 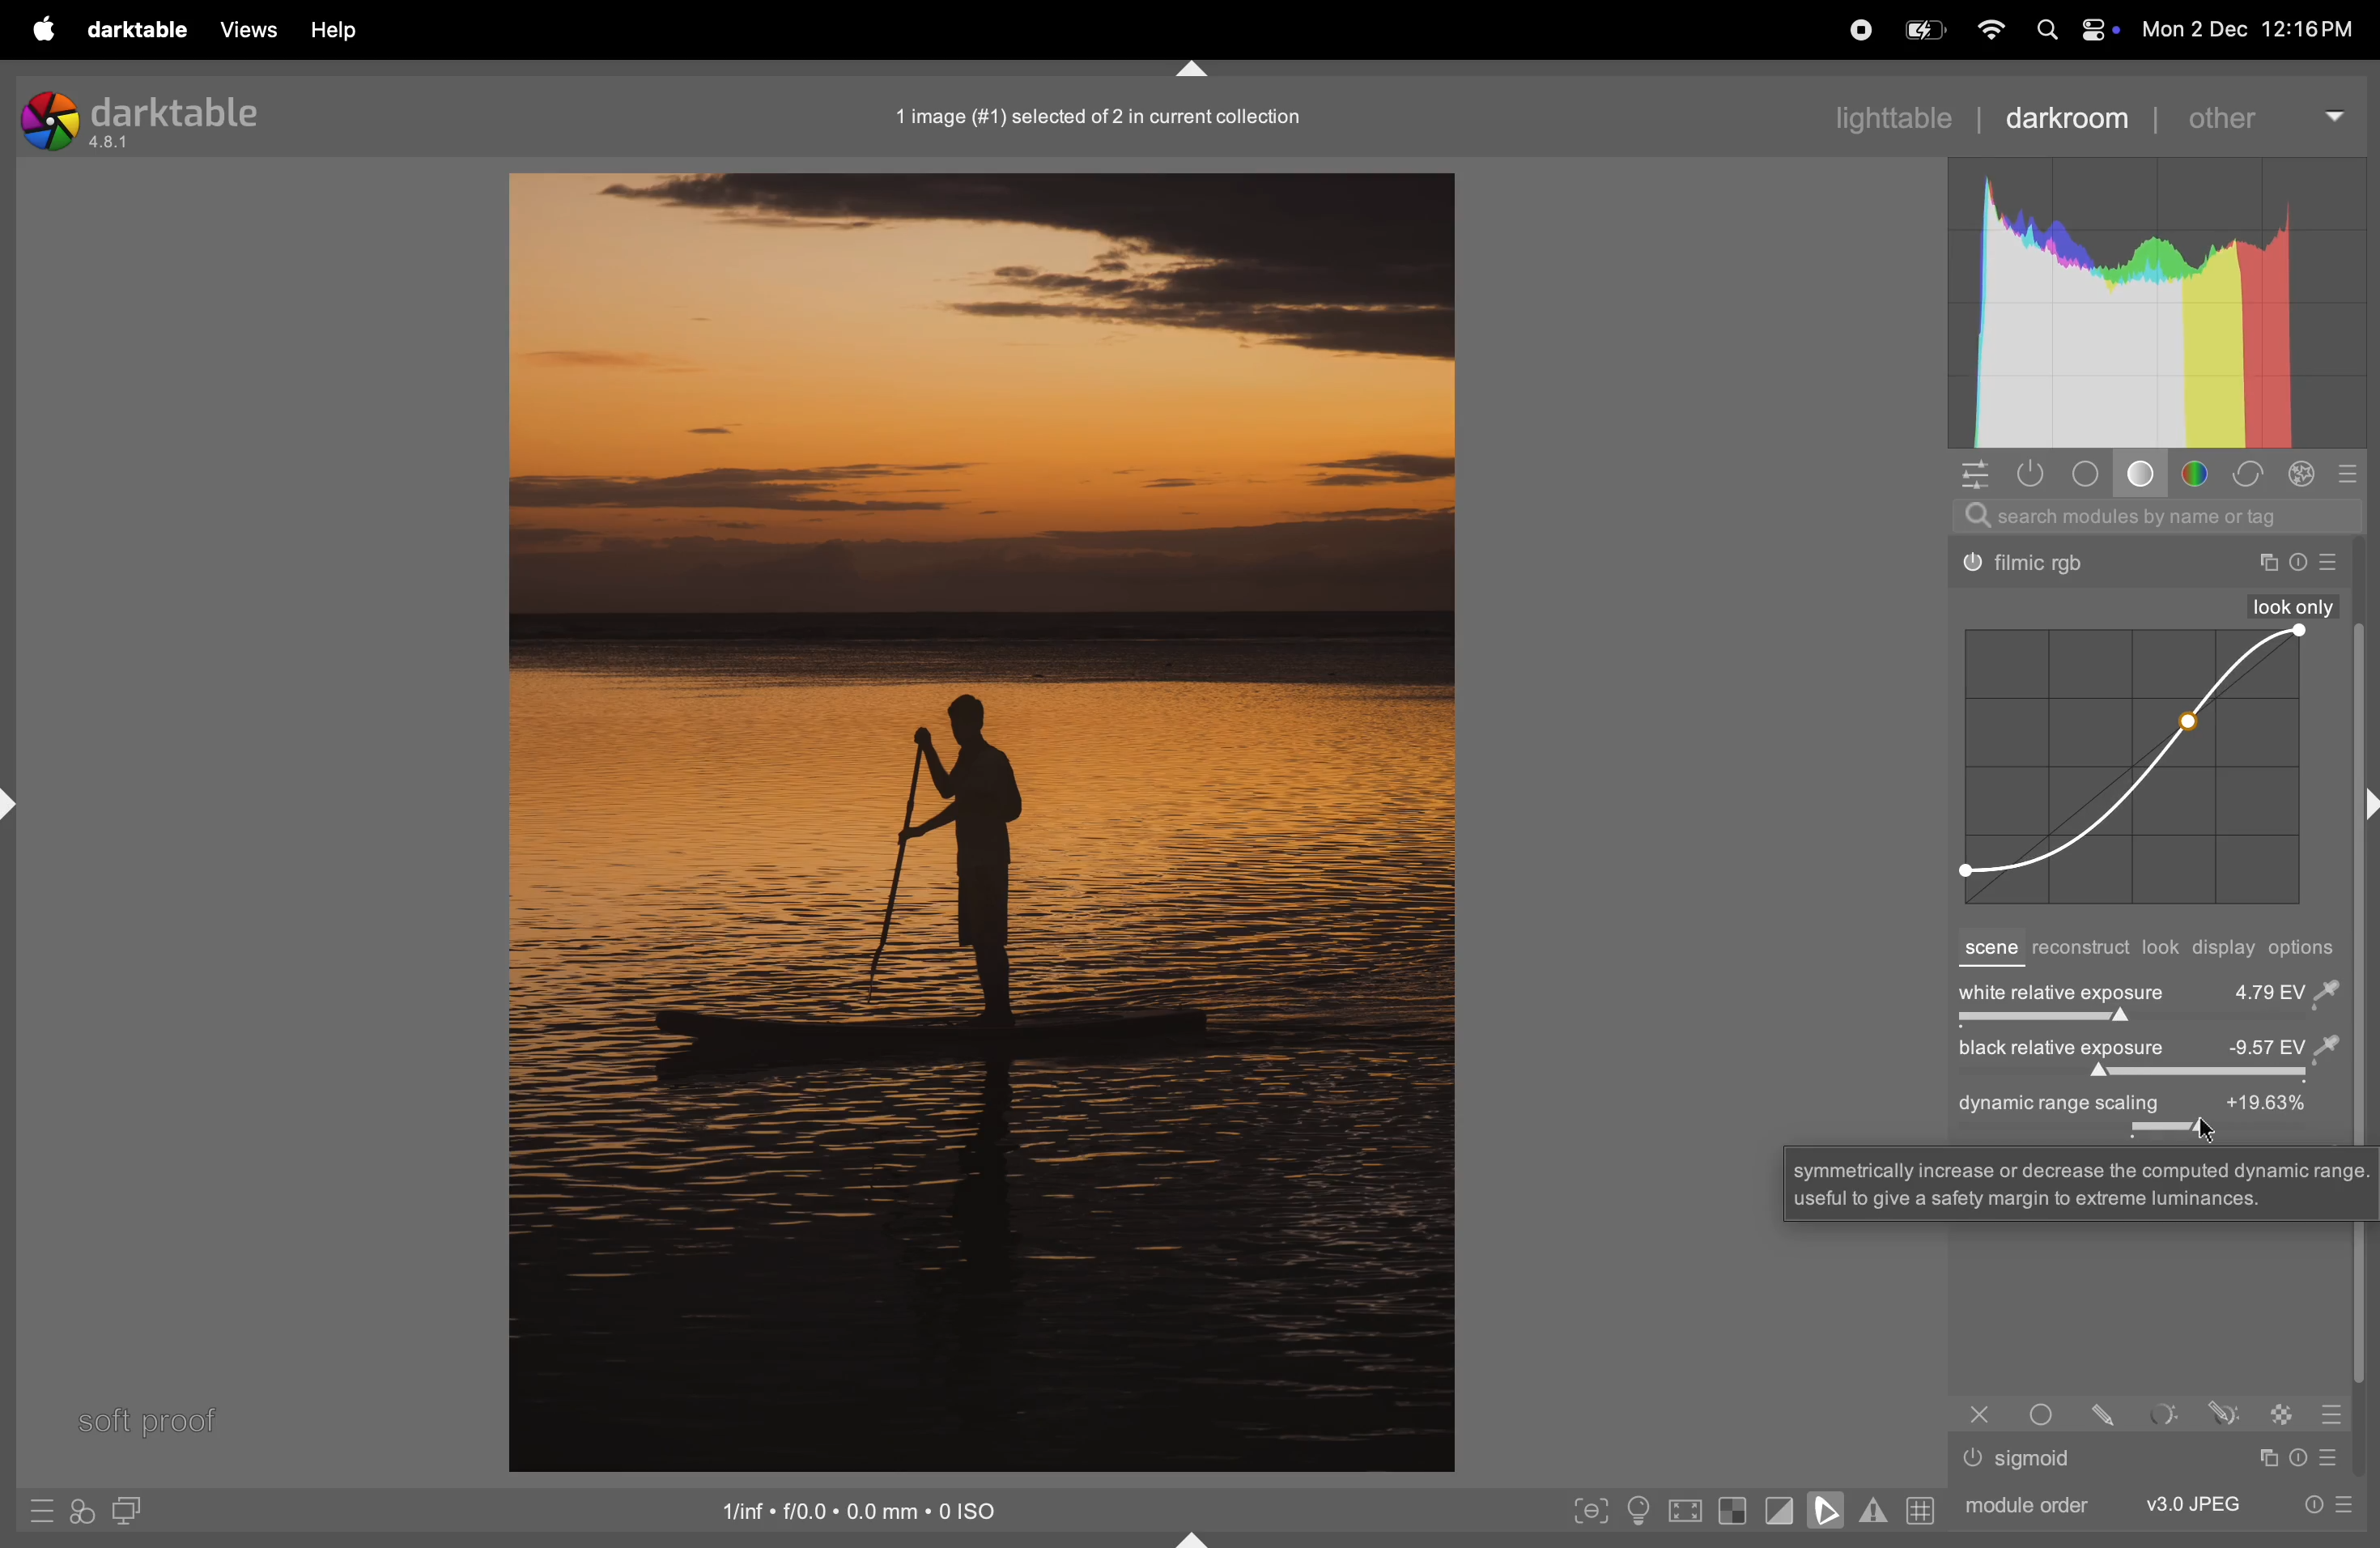 What do you see at coordinates (2166, 1414) in the screenshot?
I see `` at bounding box center [2166, 1414].